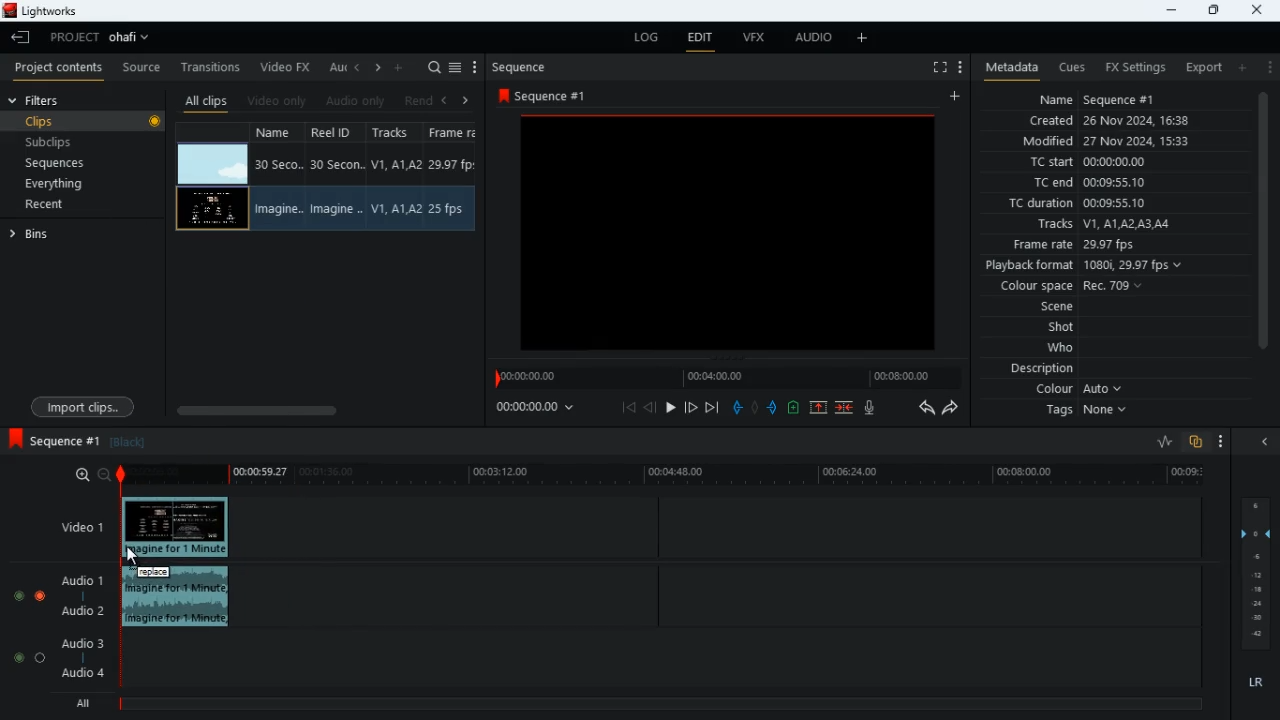  What do you see at coordinates (62, 206) in the screenshot?
I see `recent` at bounding box center [62, 206].